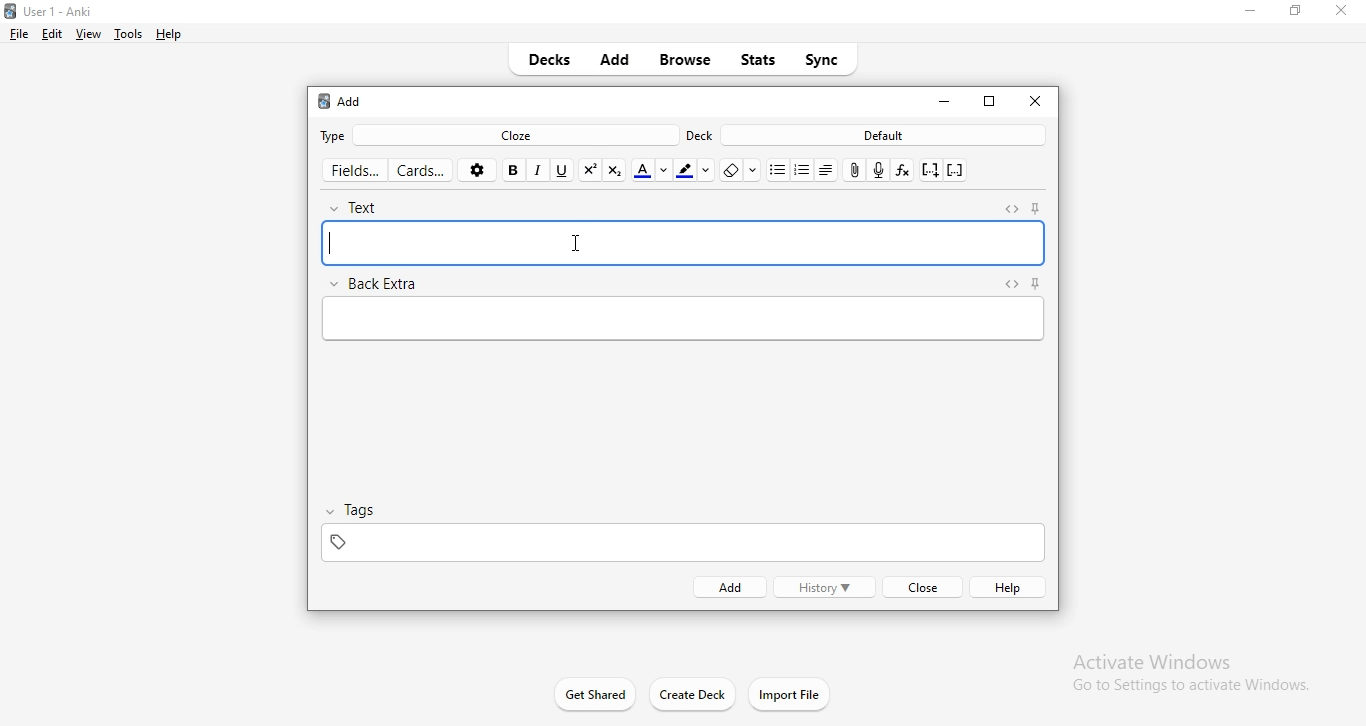 This screenshot has height=726, width=1366. I want to click on Get Shared, so click(583, 692).